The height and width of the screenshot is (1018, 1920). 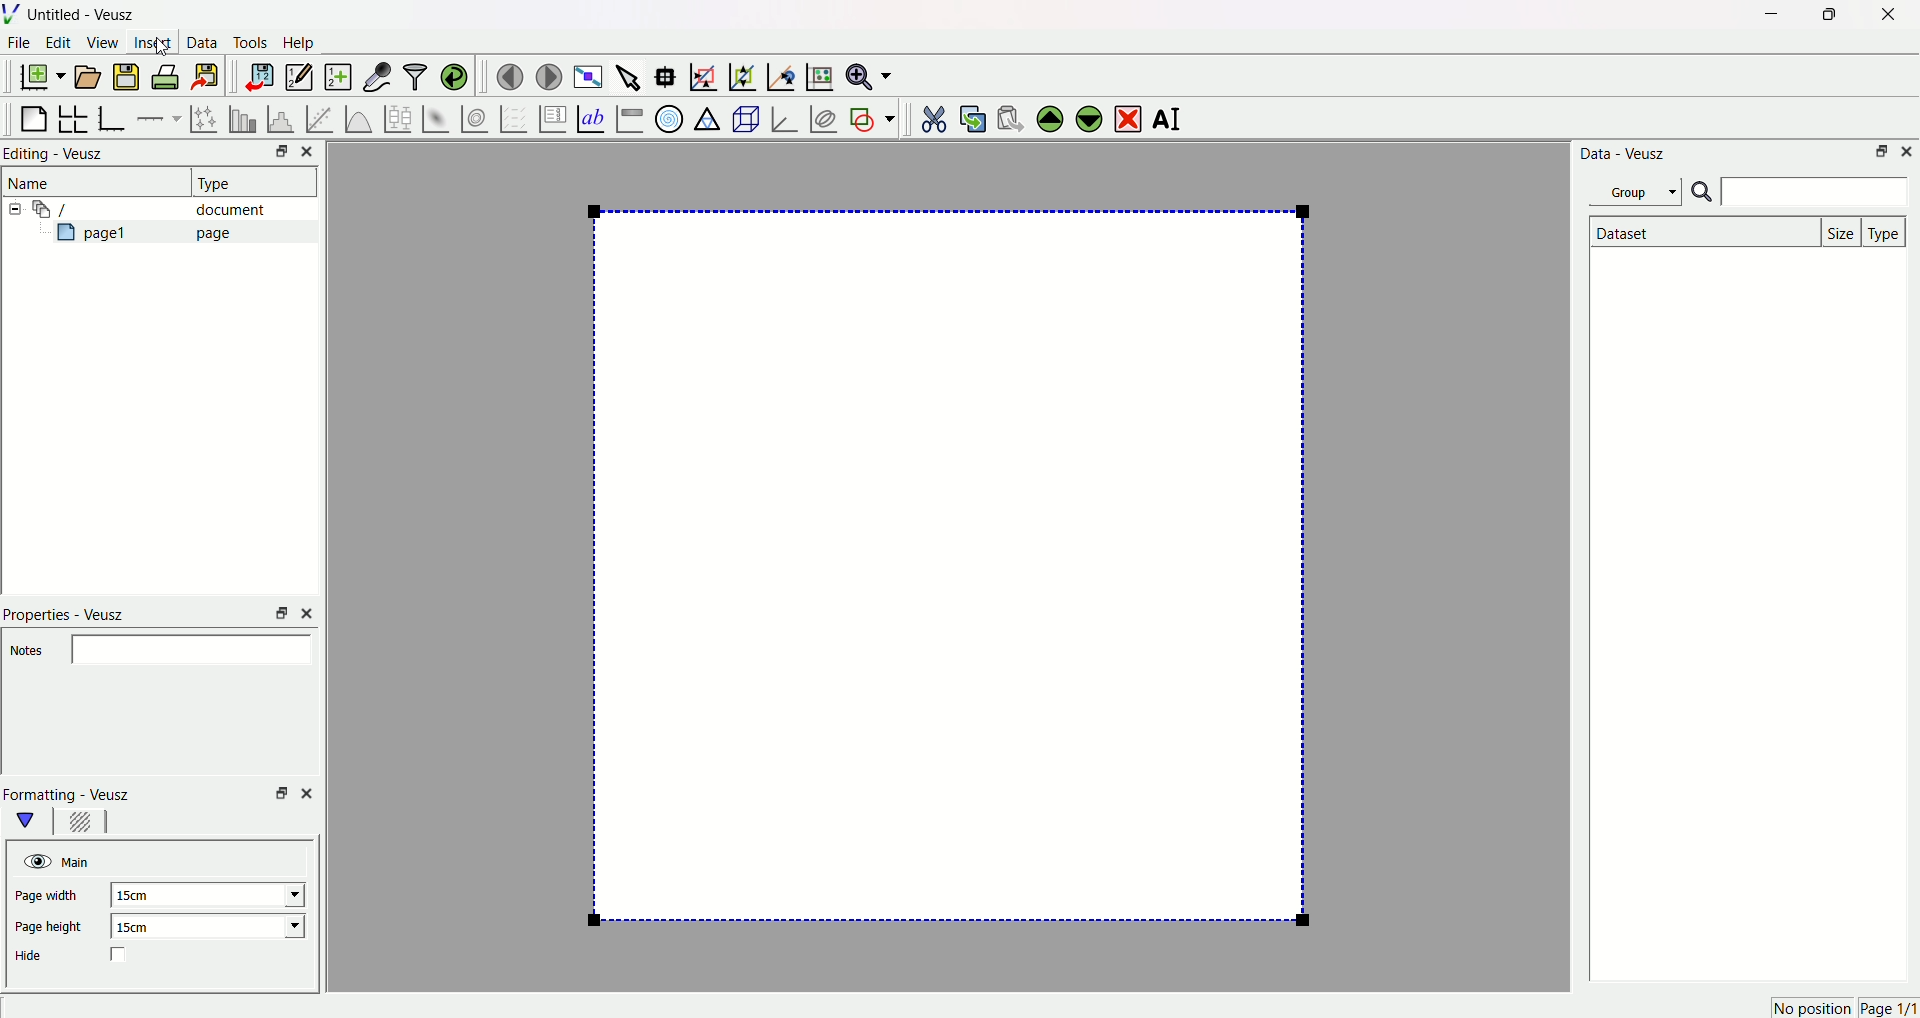 What do you see at coordinates (245, 181) in the screenshot?
I see `Type` at bounding box center [245, 181].